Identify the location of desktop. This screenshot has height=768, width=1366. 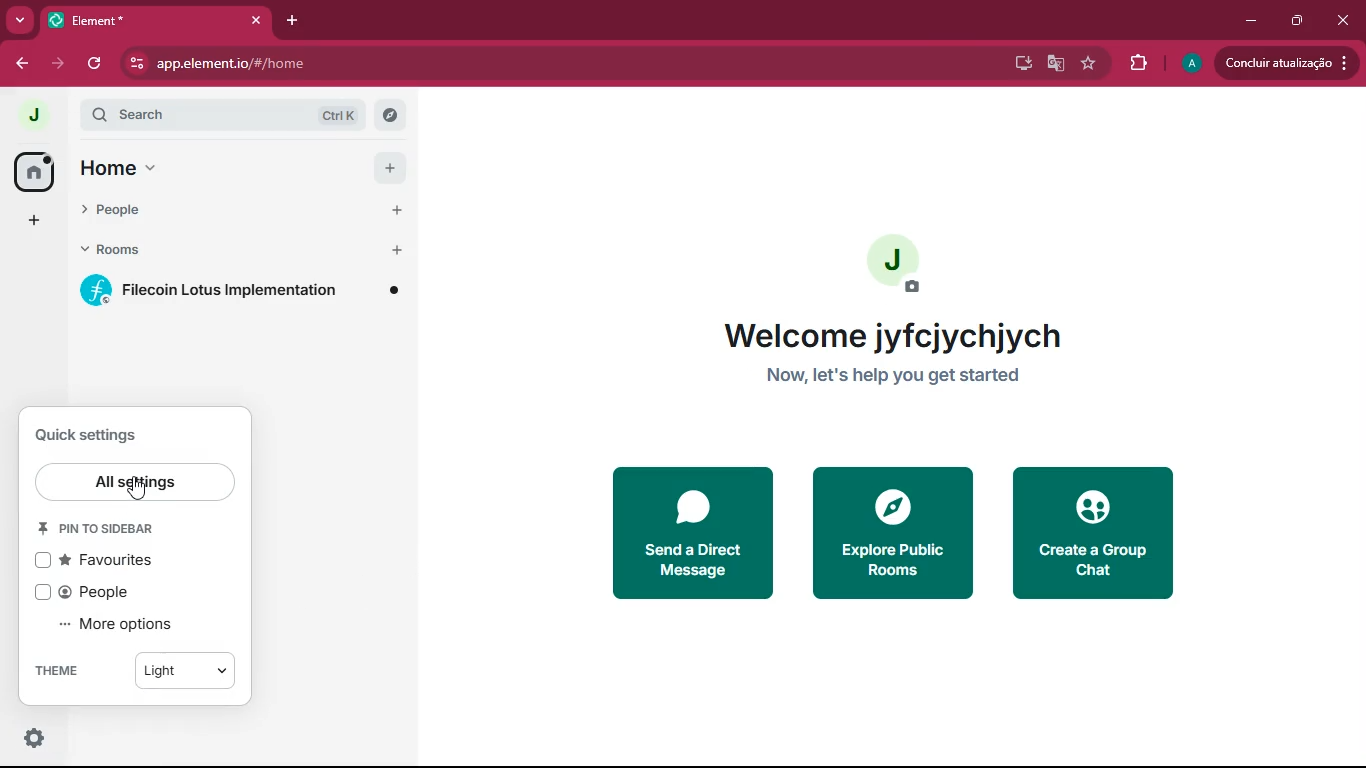
(1015, 63).